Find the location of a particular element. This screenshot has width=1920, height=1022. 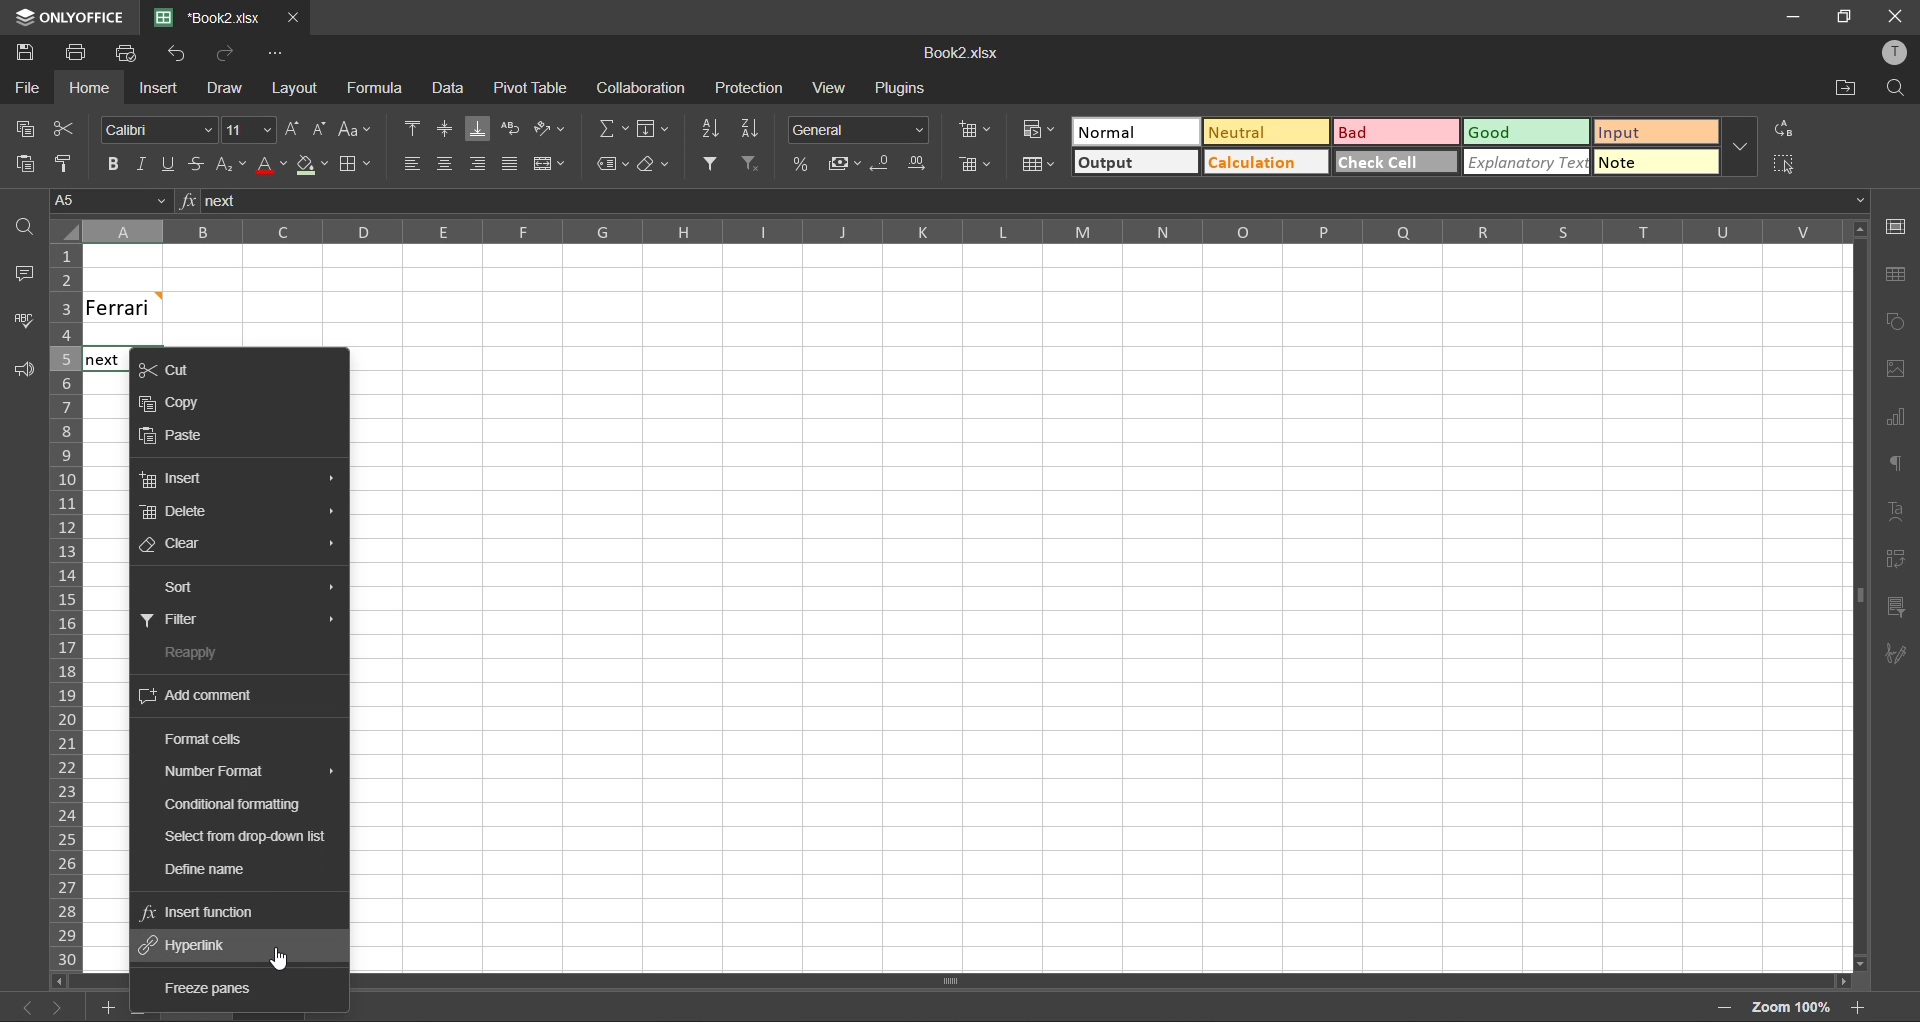

insert is located at coordinates (155, 87).